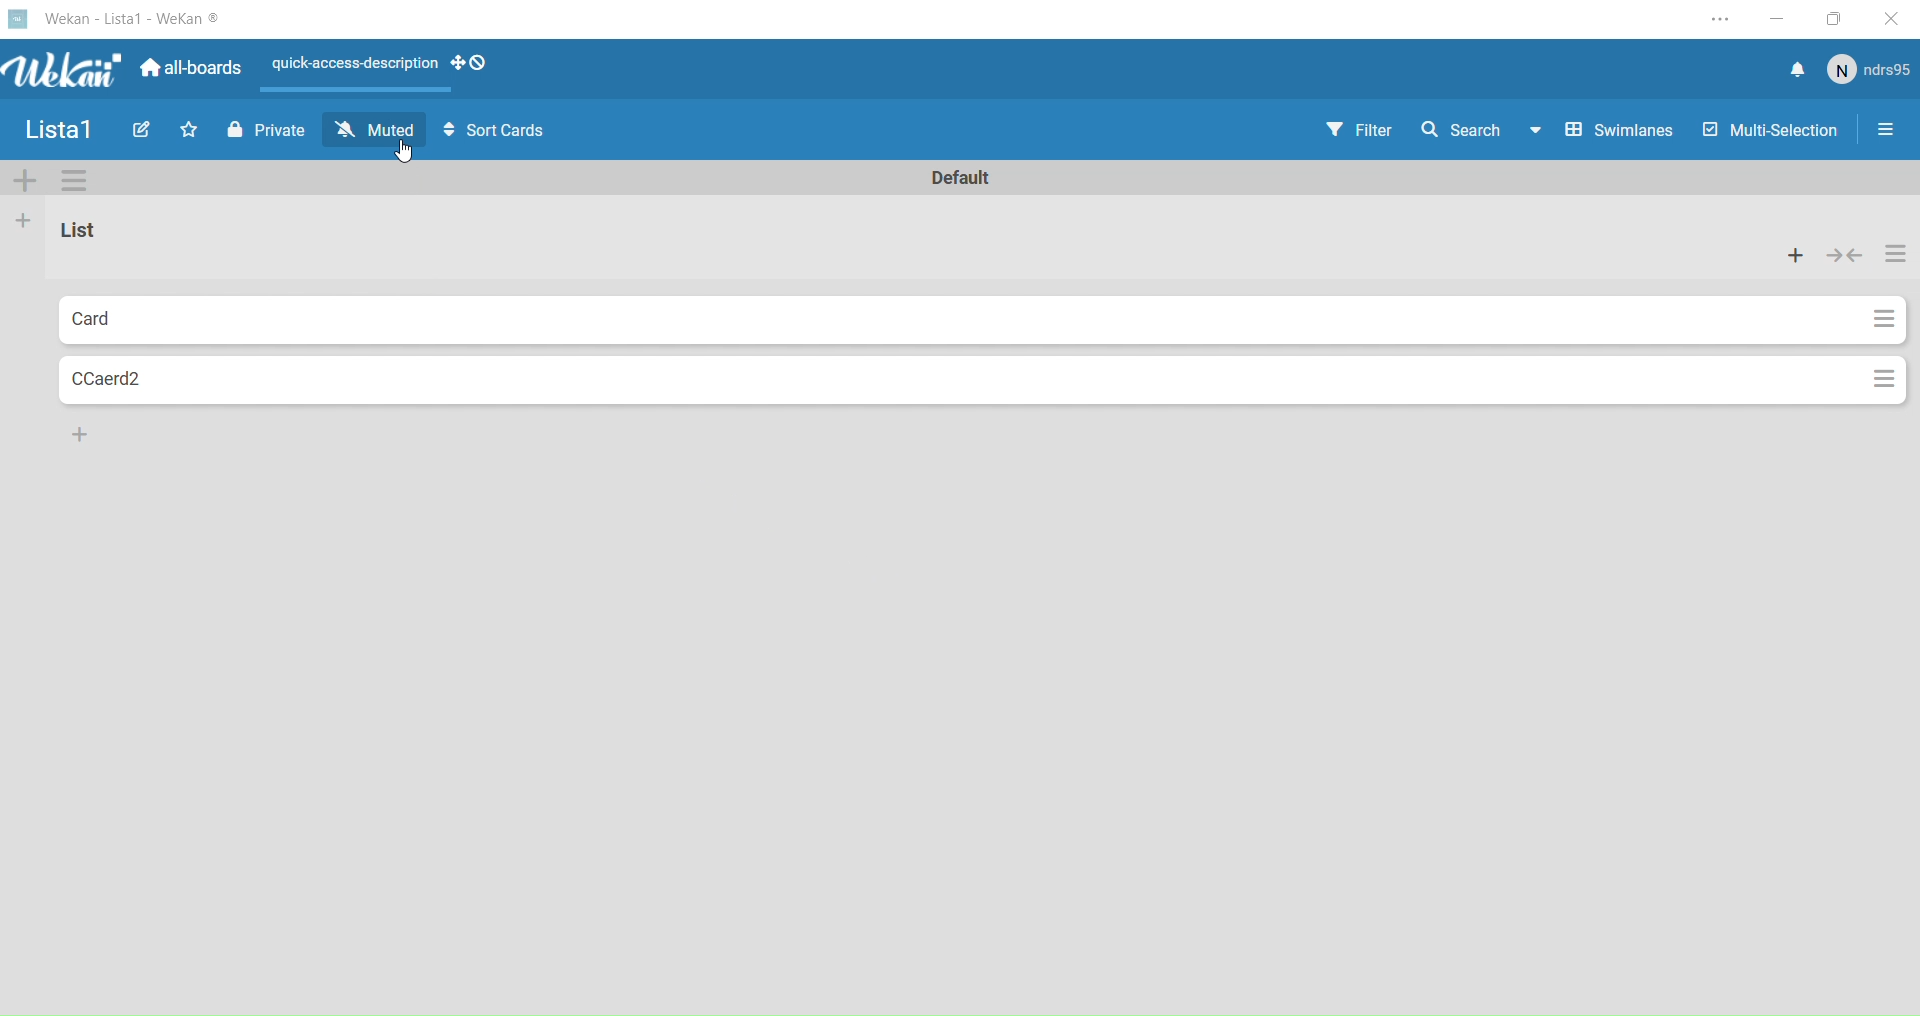 Image resolution: width=1920 pixels, height=1016 pixels. I want to click on Options, so click(1883, 379).